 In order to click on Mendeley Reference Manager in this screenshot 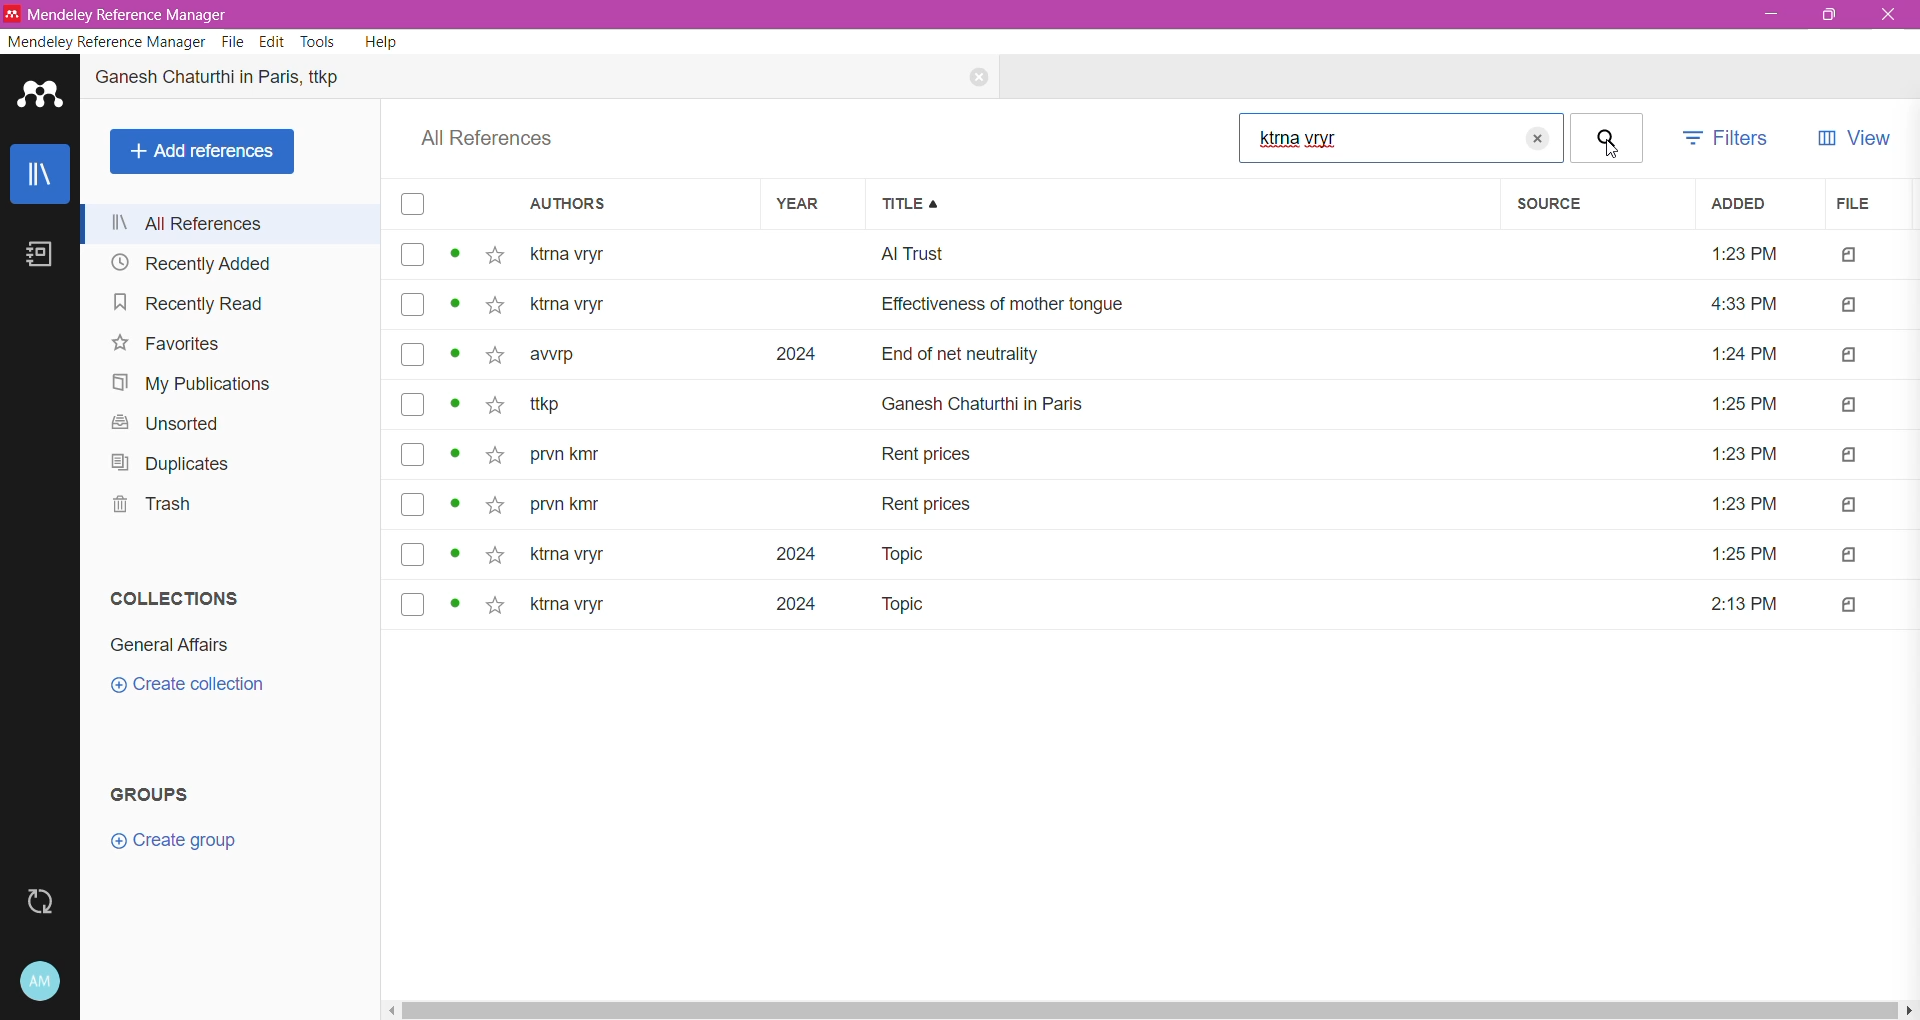, I will do `click(106, 42)`.